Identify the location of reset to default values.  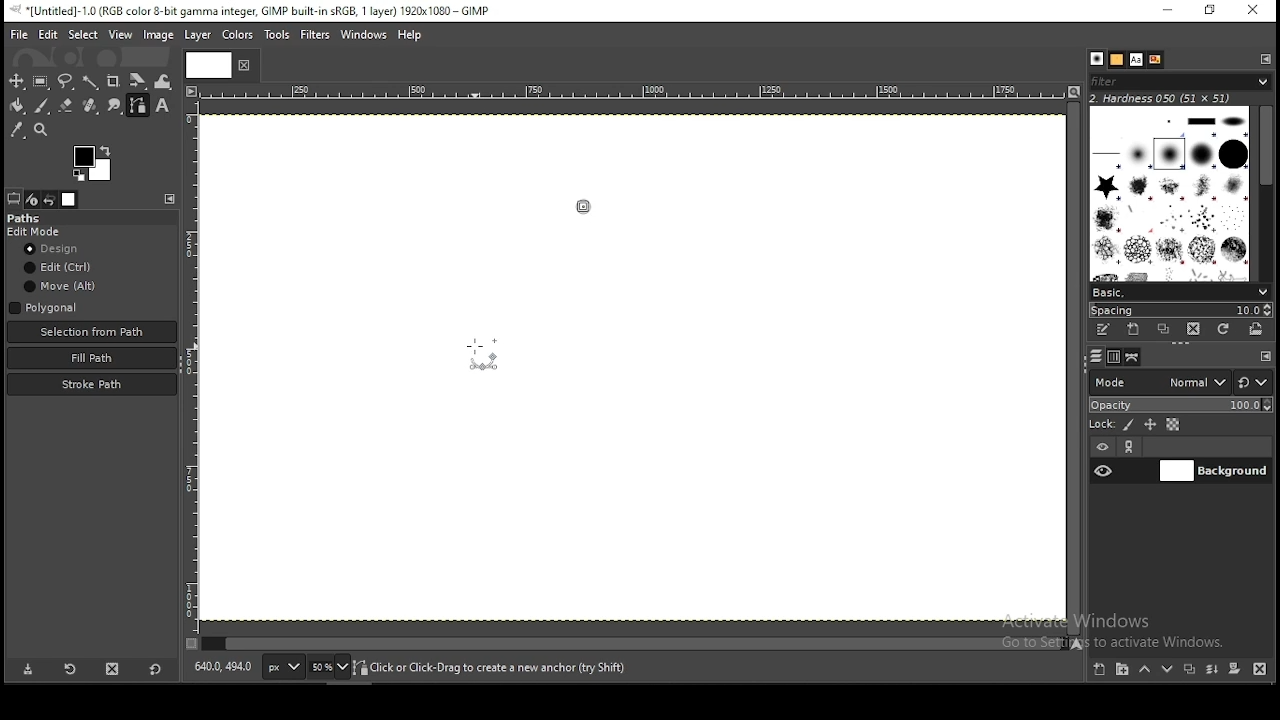
(156, 674).